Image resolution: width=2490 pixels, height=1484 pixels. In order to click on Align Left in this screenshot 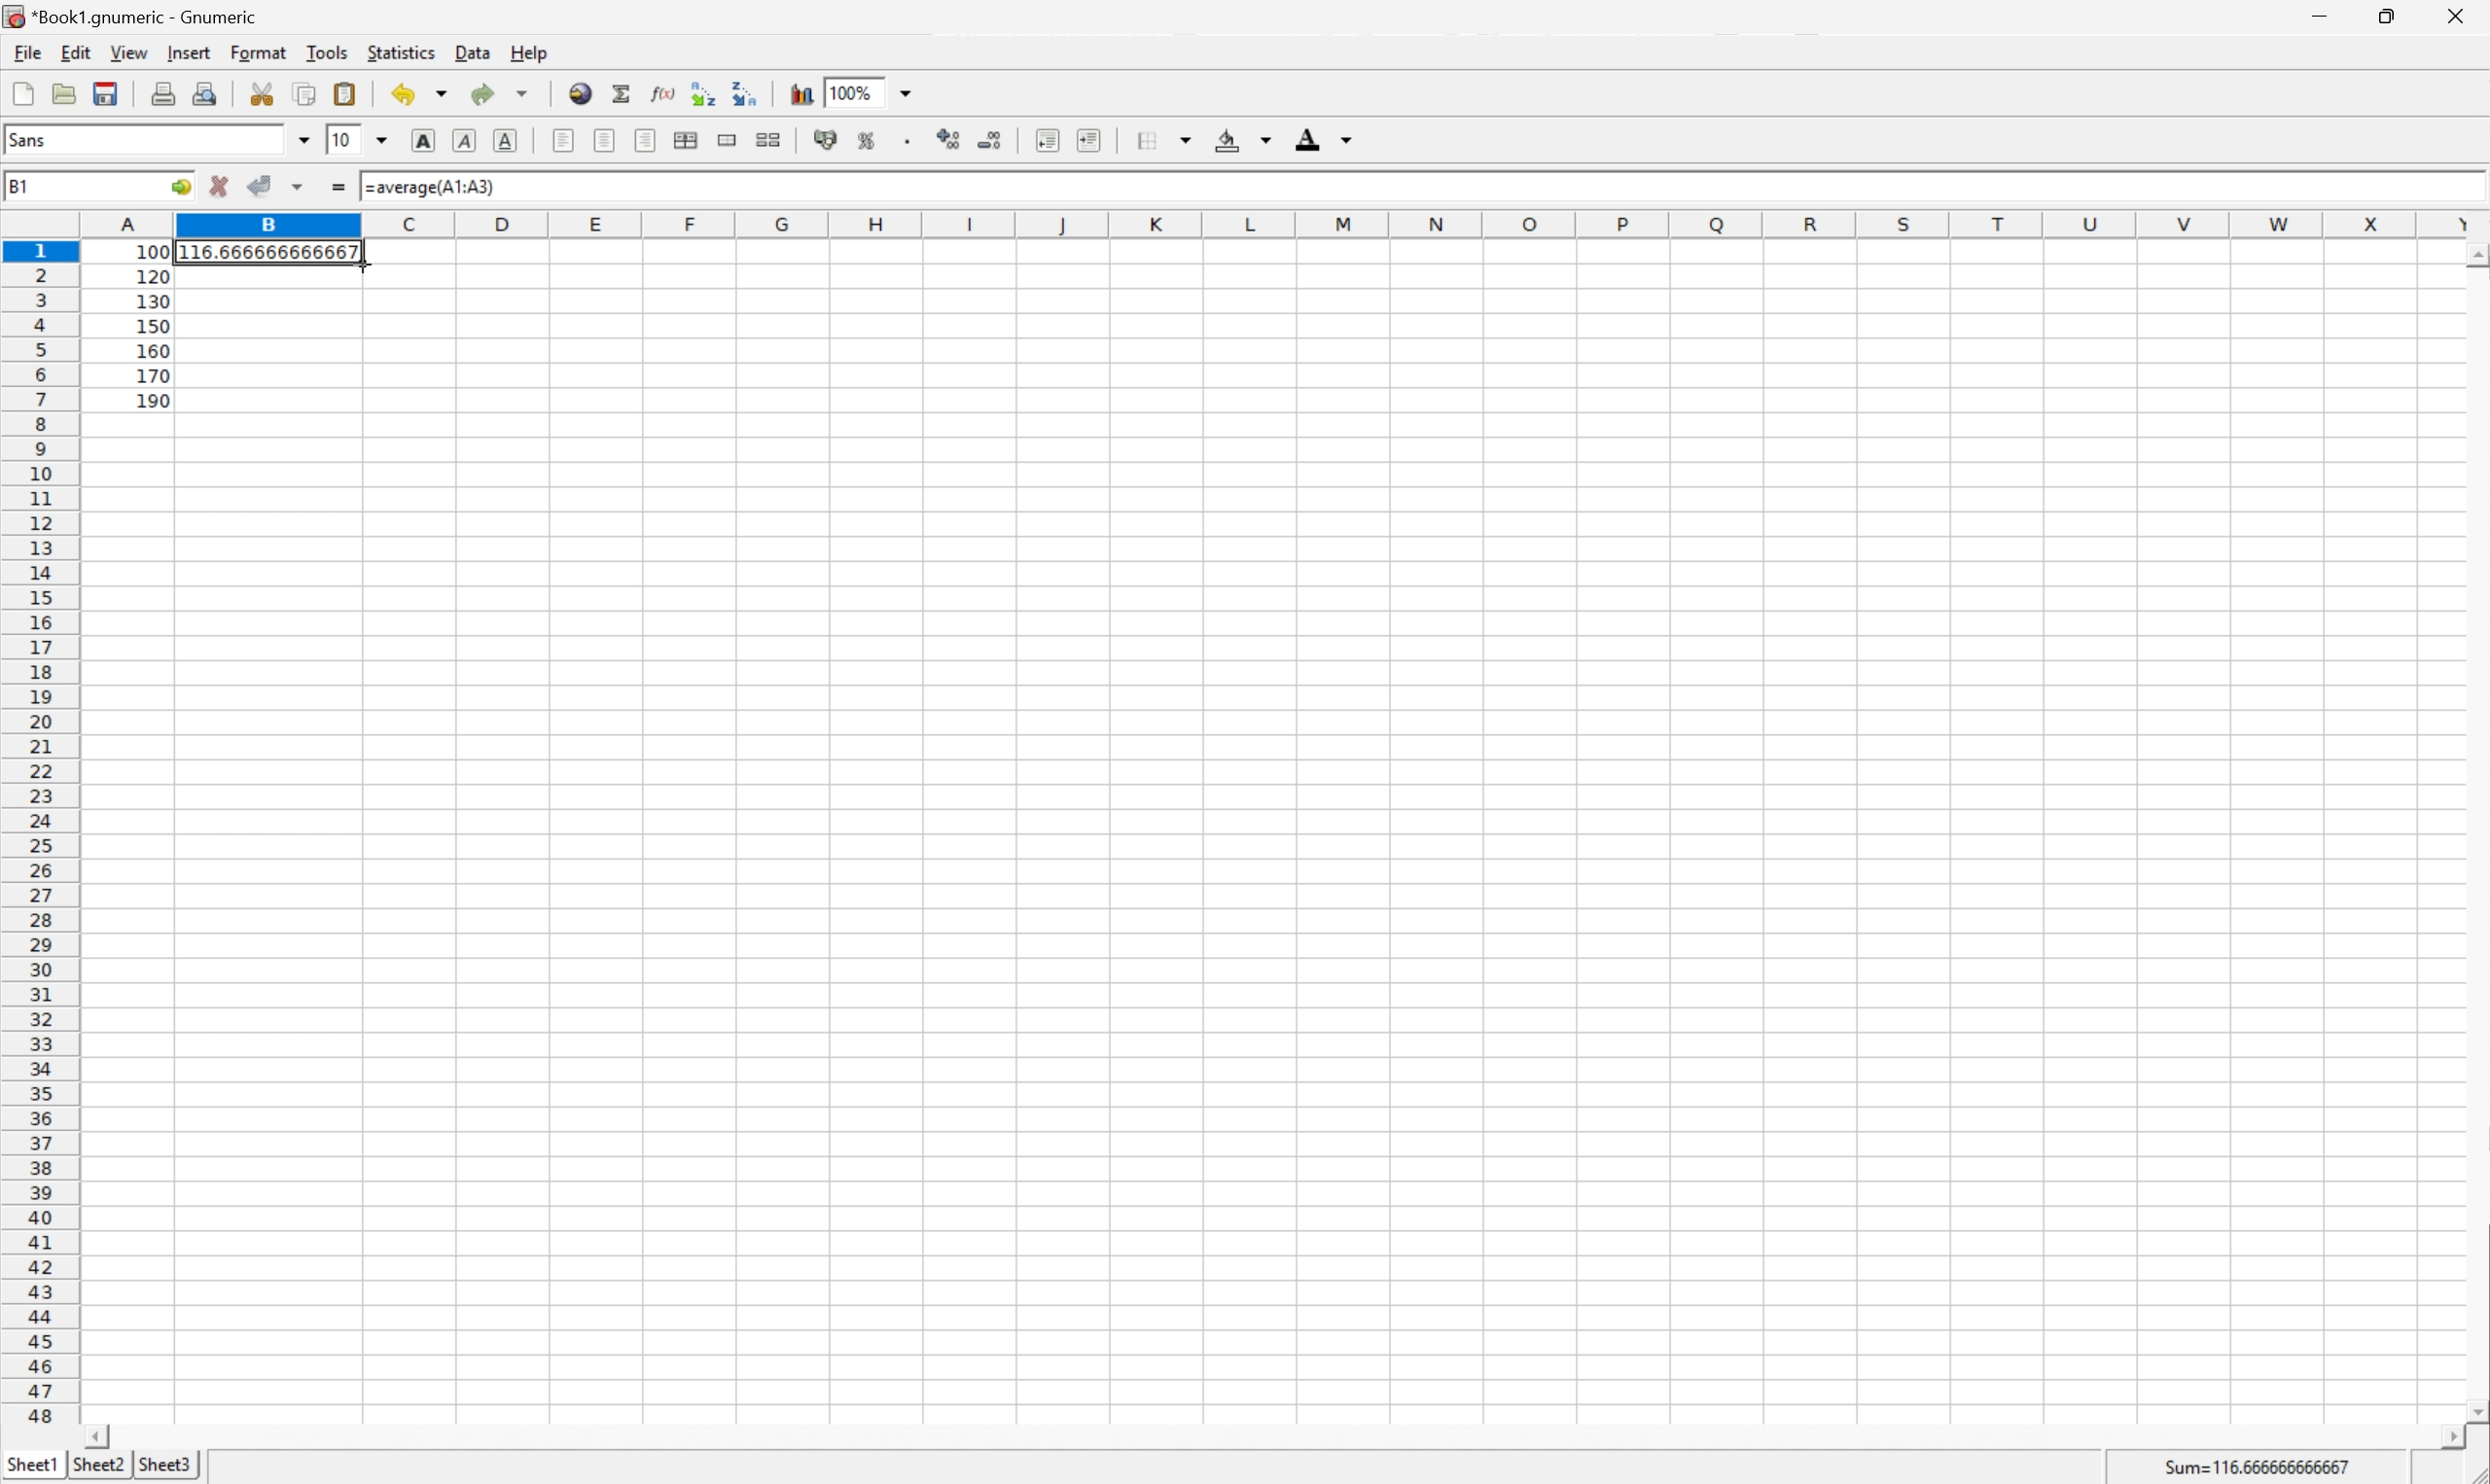, I will do `click(562, 140)`.